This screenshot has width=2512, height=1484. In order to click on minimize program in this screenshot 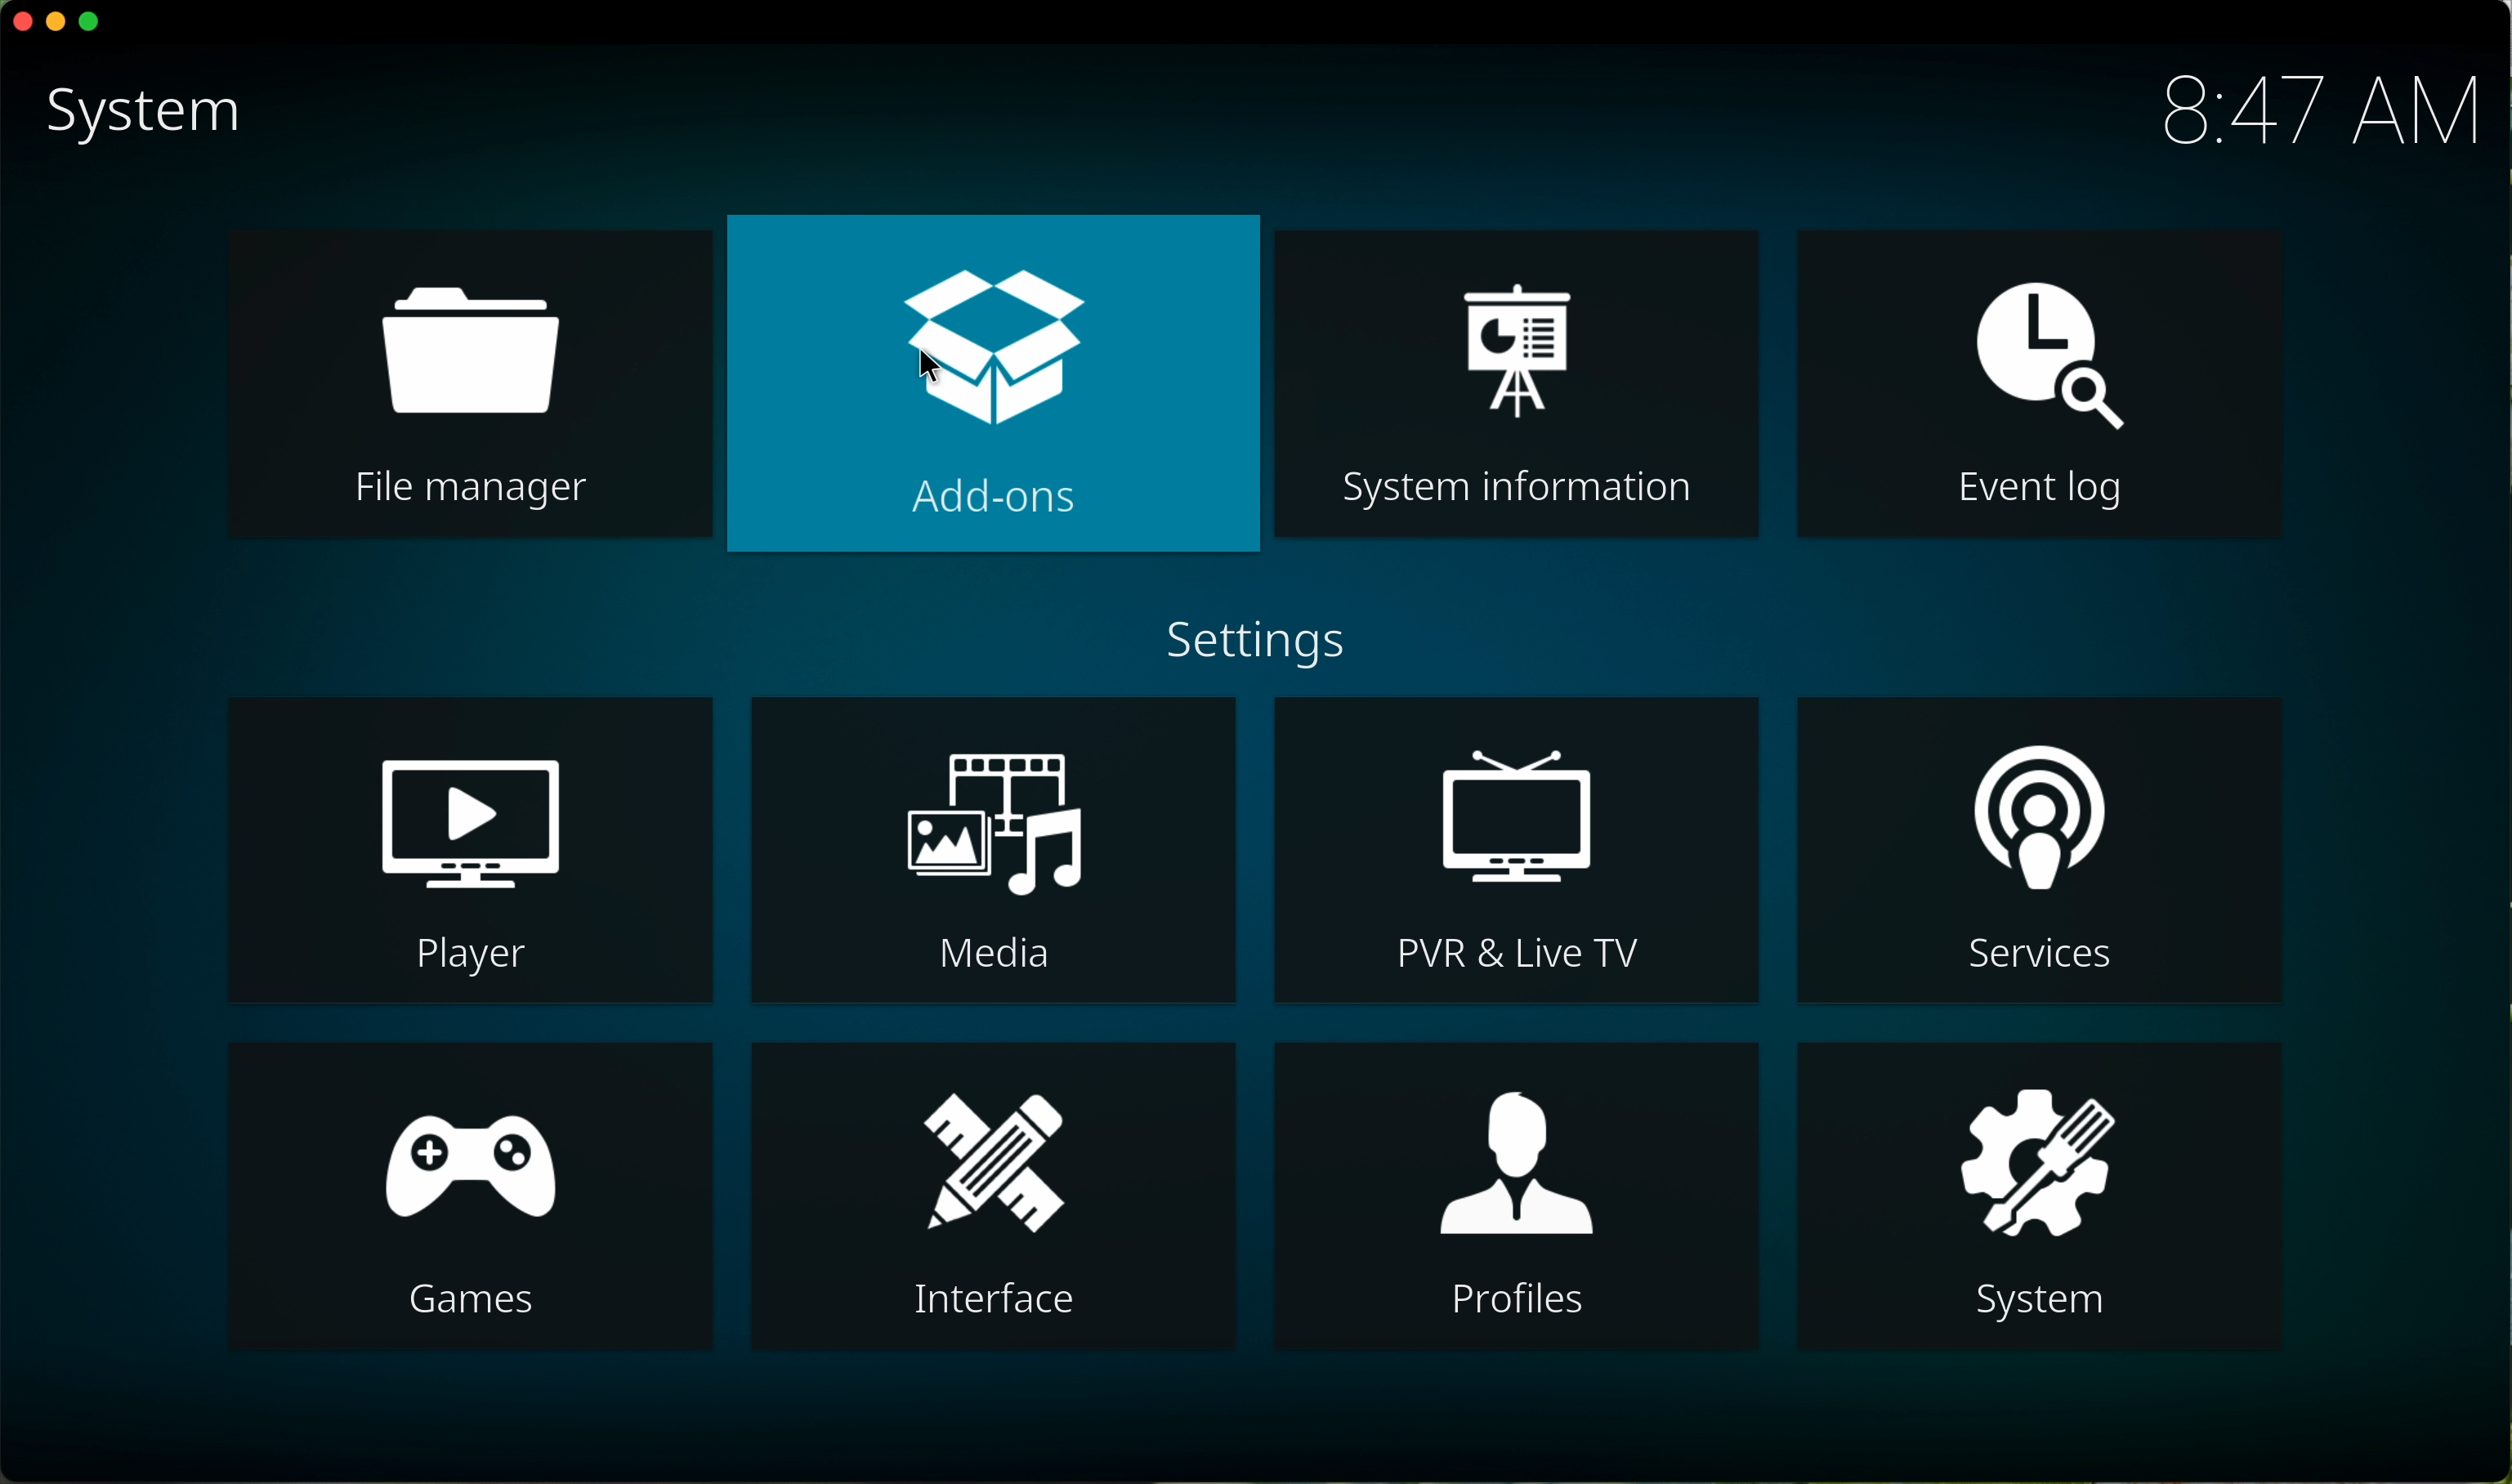, I will do `click(58, 23)`.